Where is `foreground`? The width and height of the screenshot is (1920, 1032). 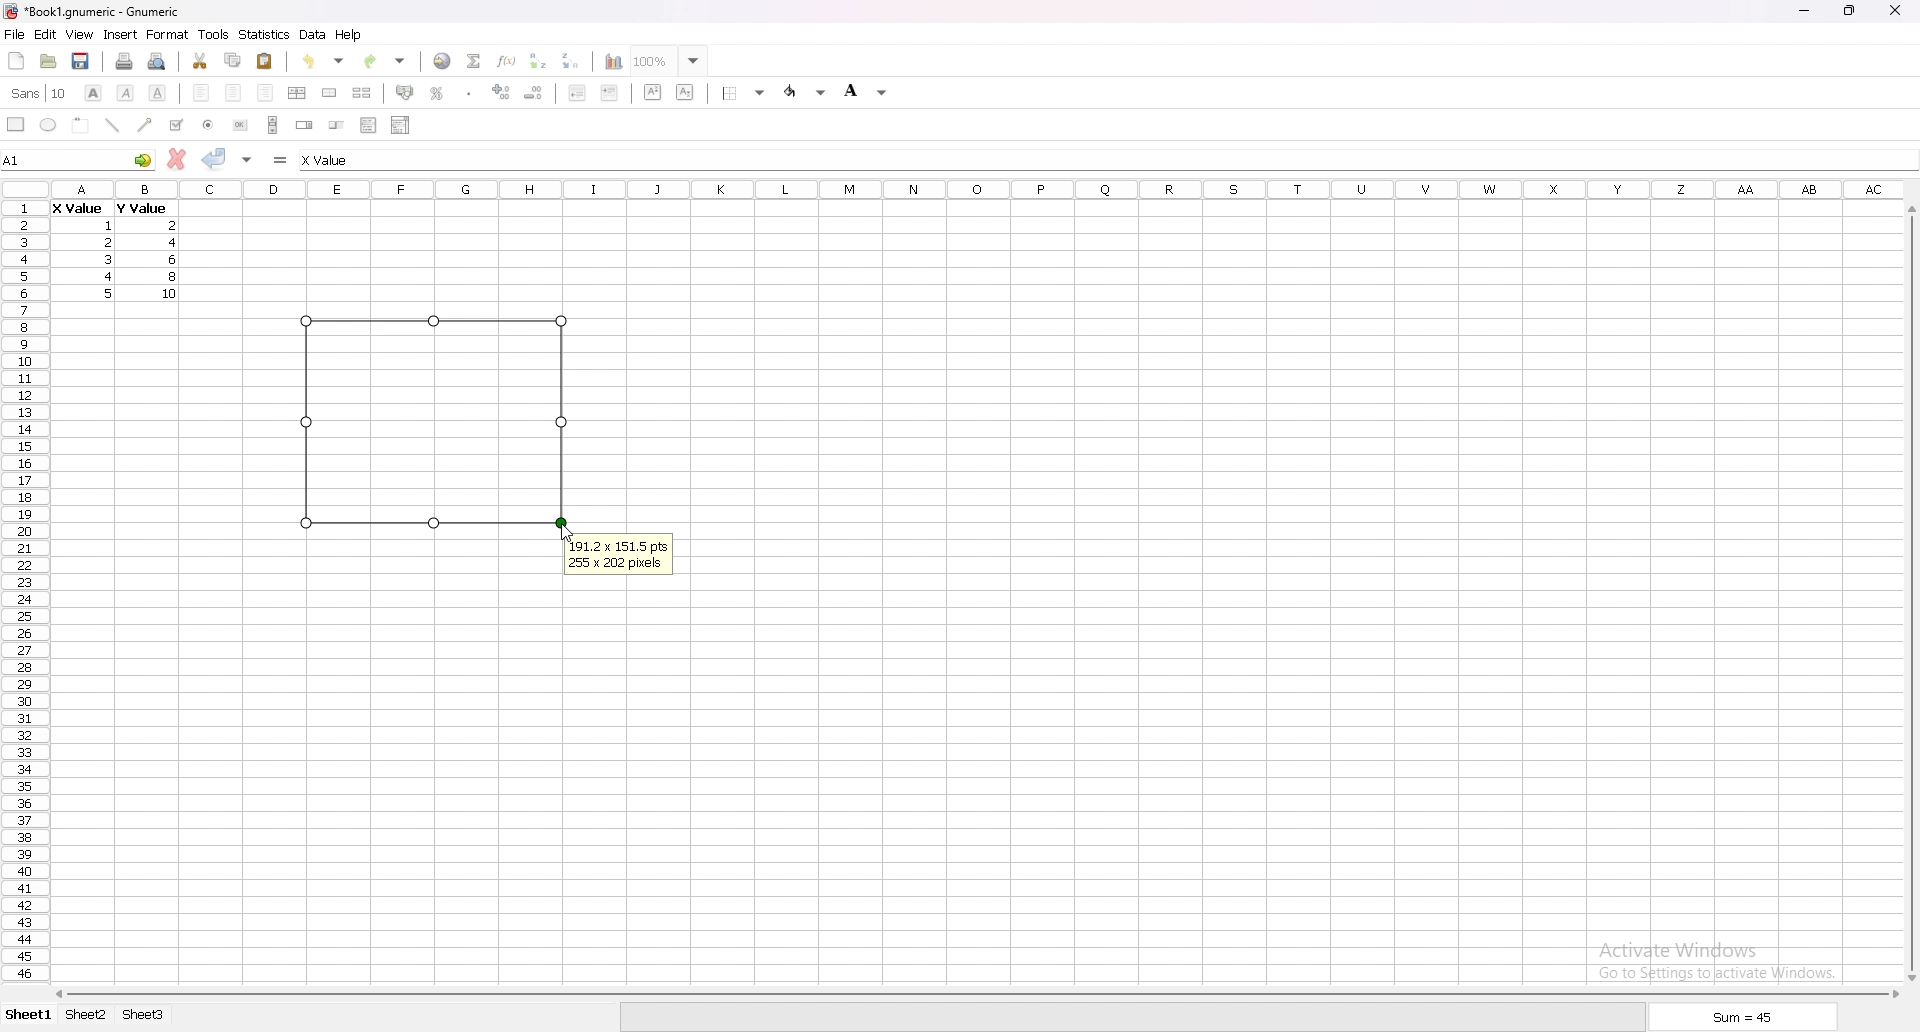
foreground is located at coordinates (807, 91).